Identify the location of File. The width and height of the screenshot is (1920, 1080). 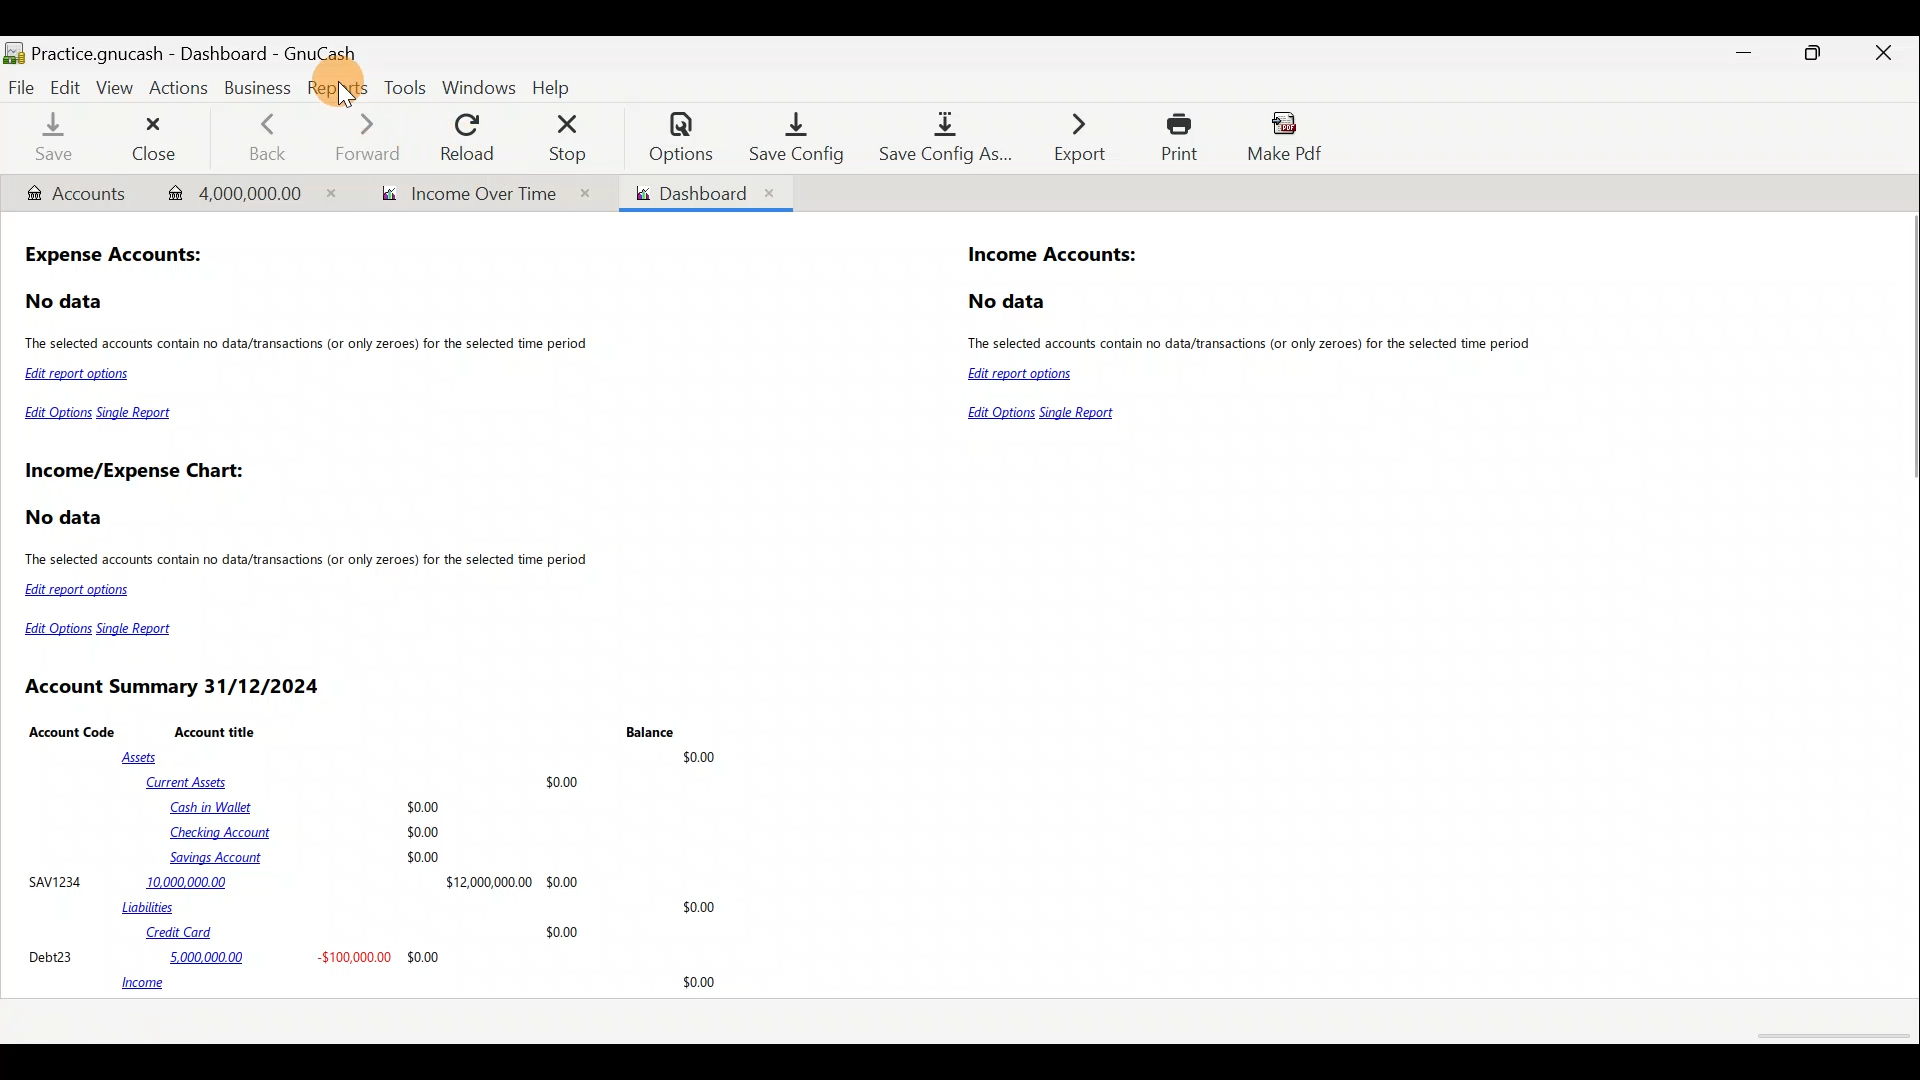
(22, 86).